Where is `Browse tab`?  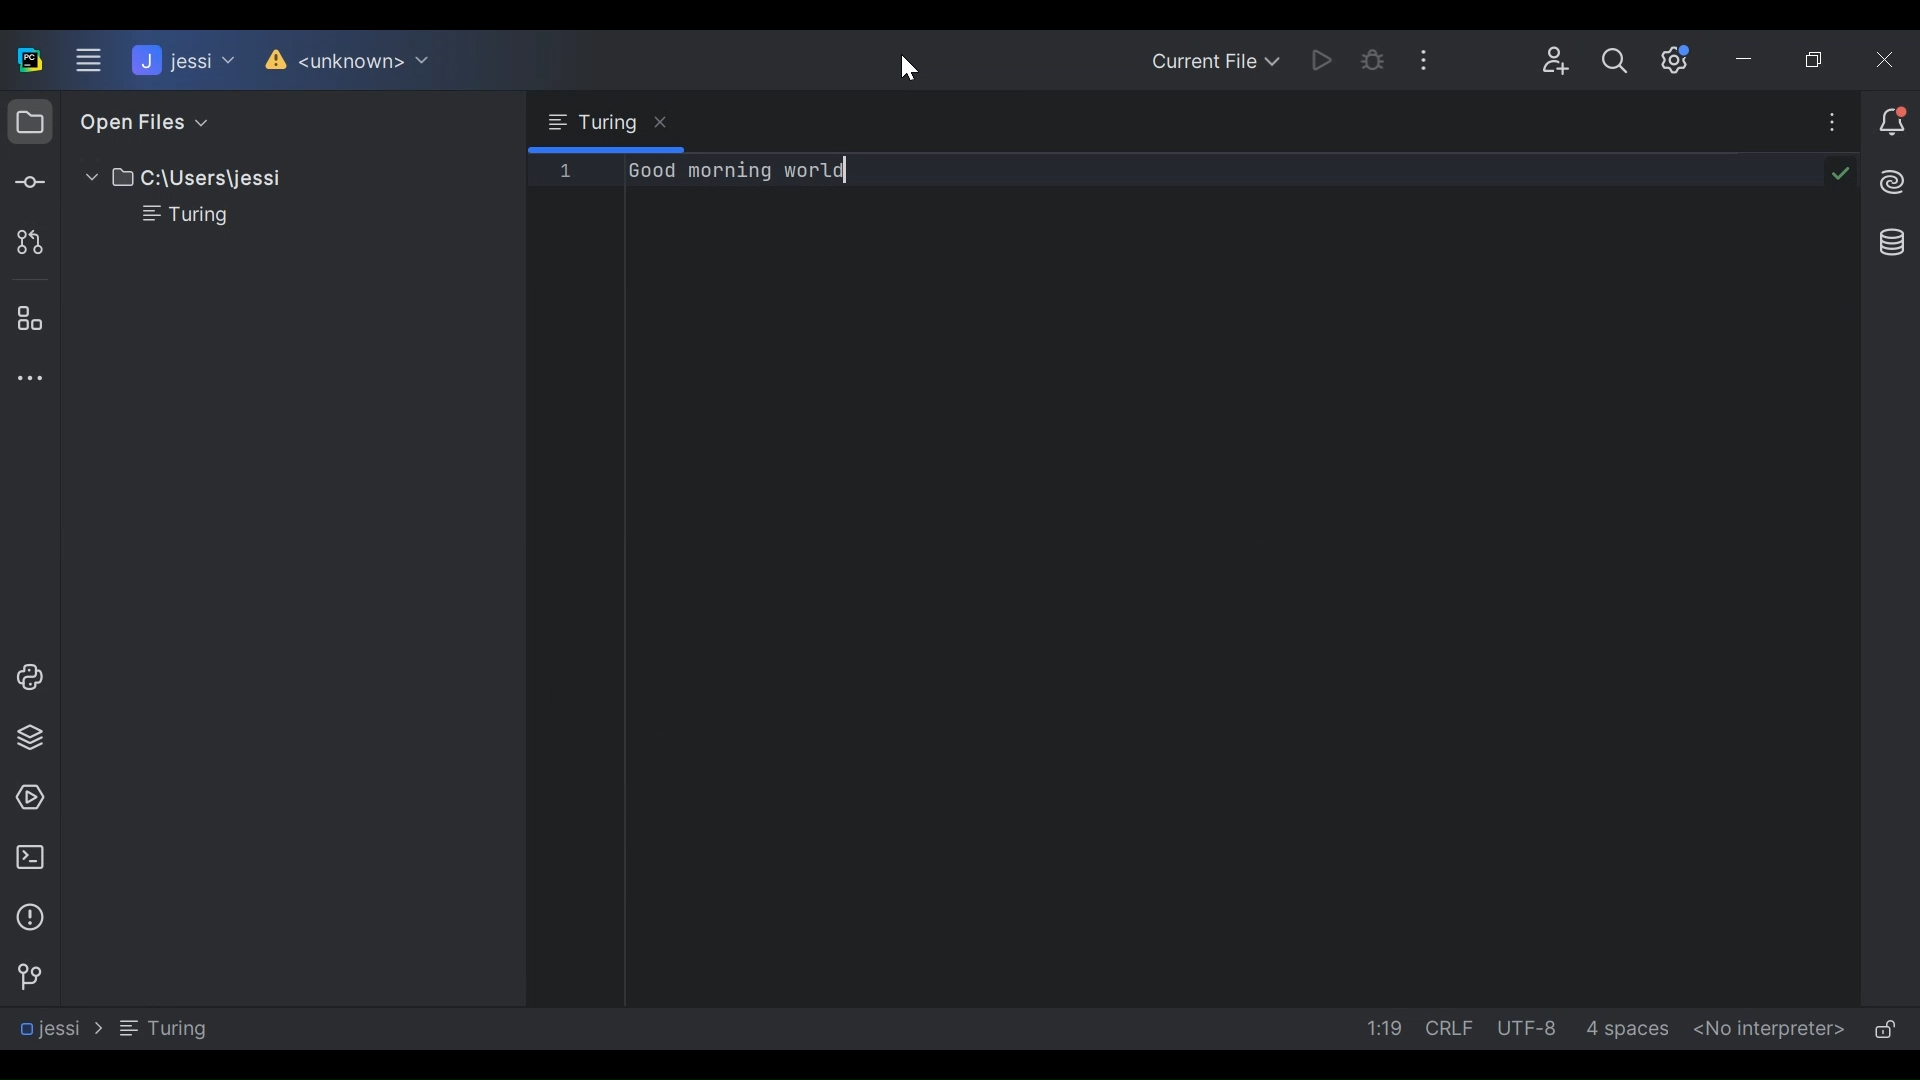
Browse tab is located at coordinates (606, 122).